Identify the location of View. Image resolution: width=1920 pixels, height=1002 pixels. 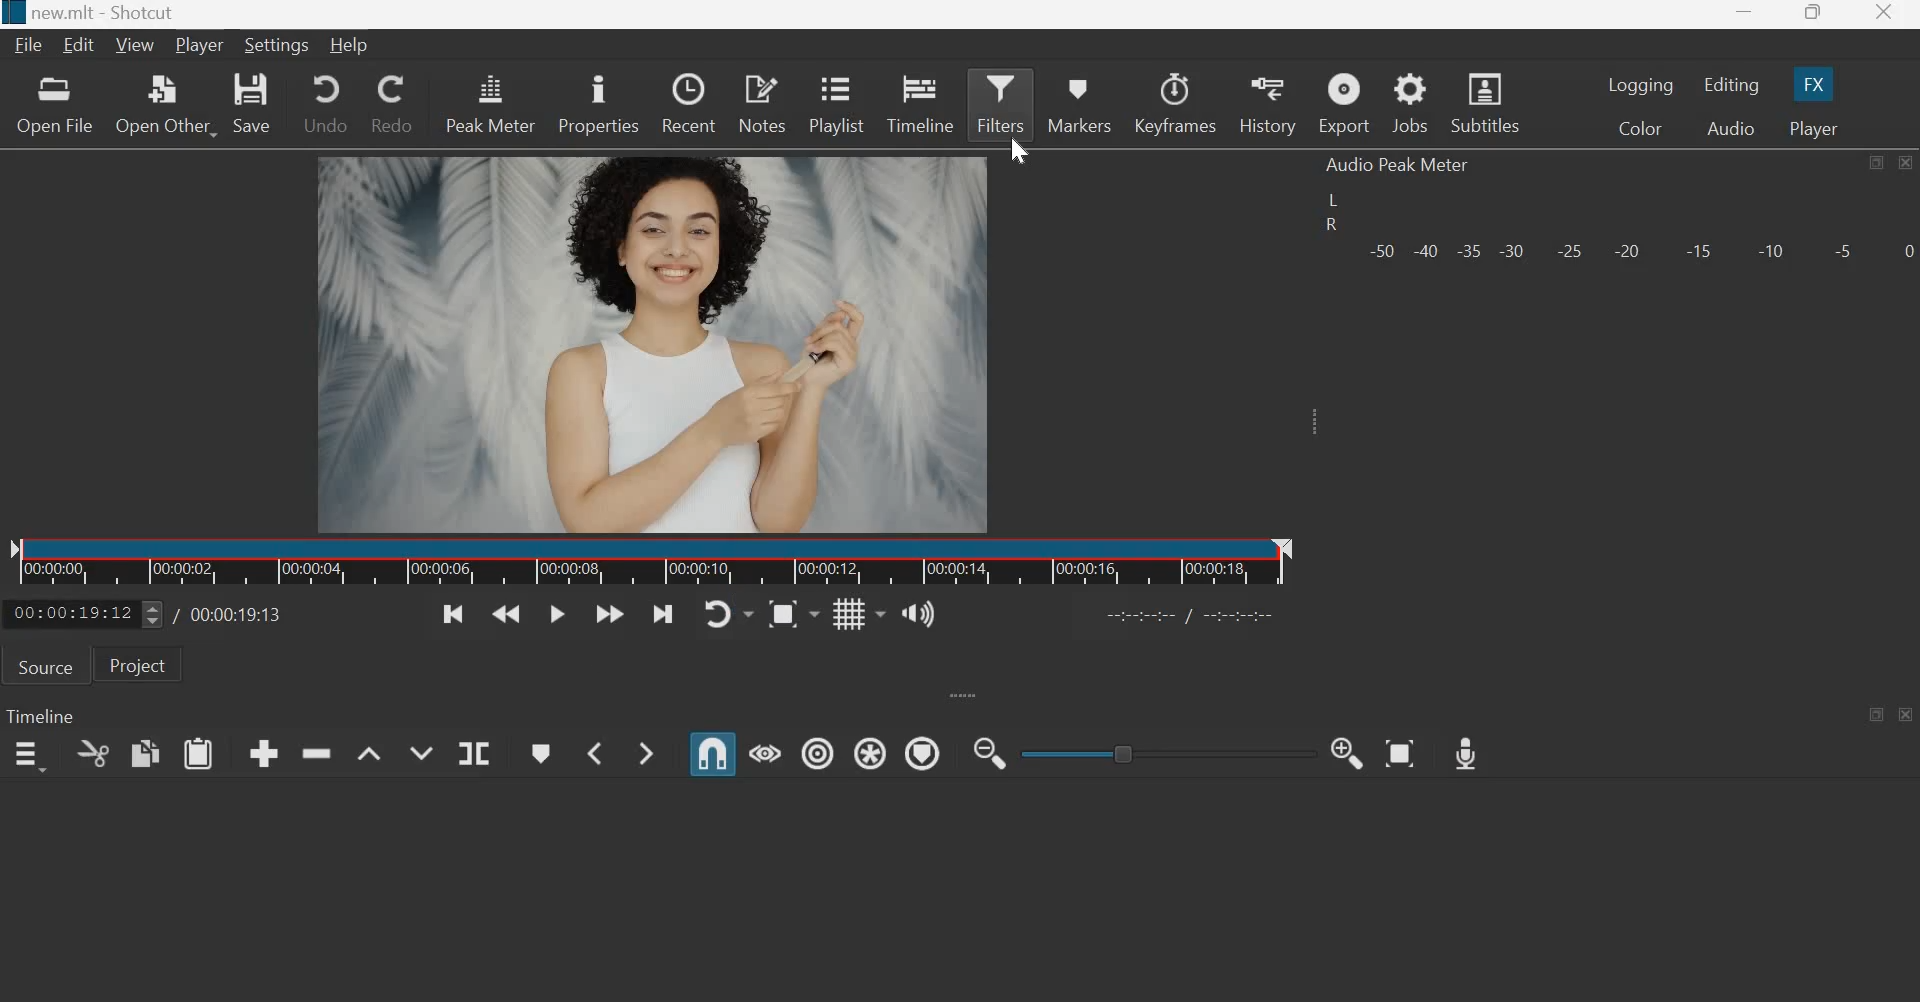
(138, 45).